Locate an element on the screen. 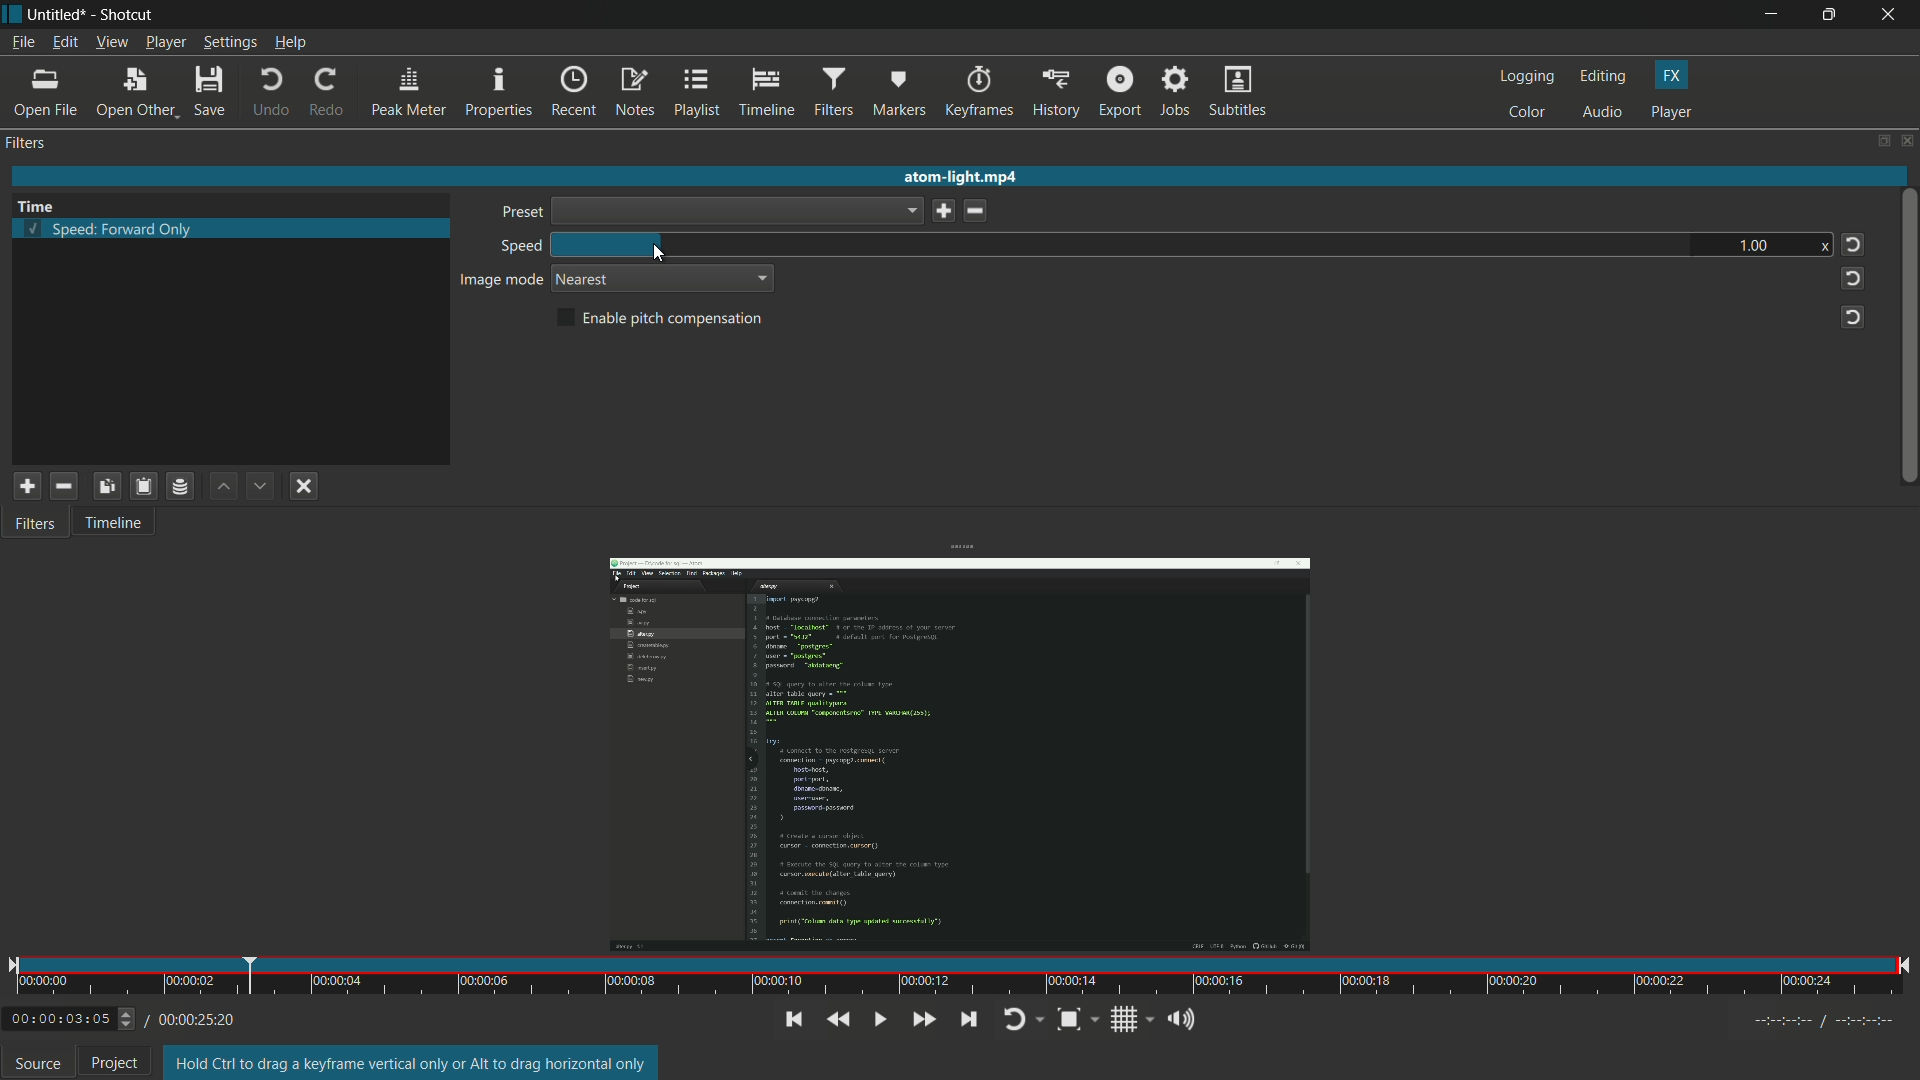 The height and width of the screenshot is (1080, 1920). Filters is located at coordinates (43, 529).